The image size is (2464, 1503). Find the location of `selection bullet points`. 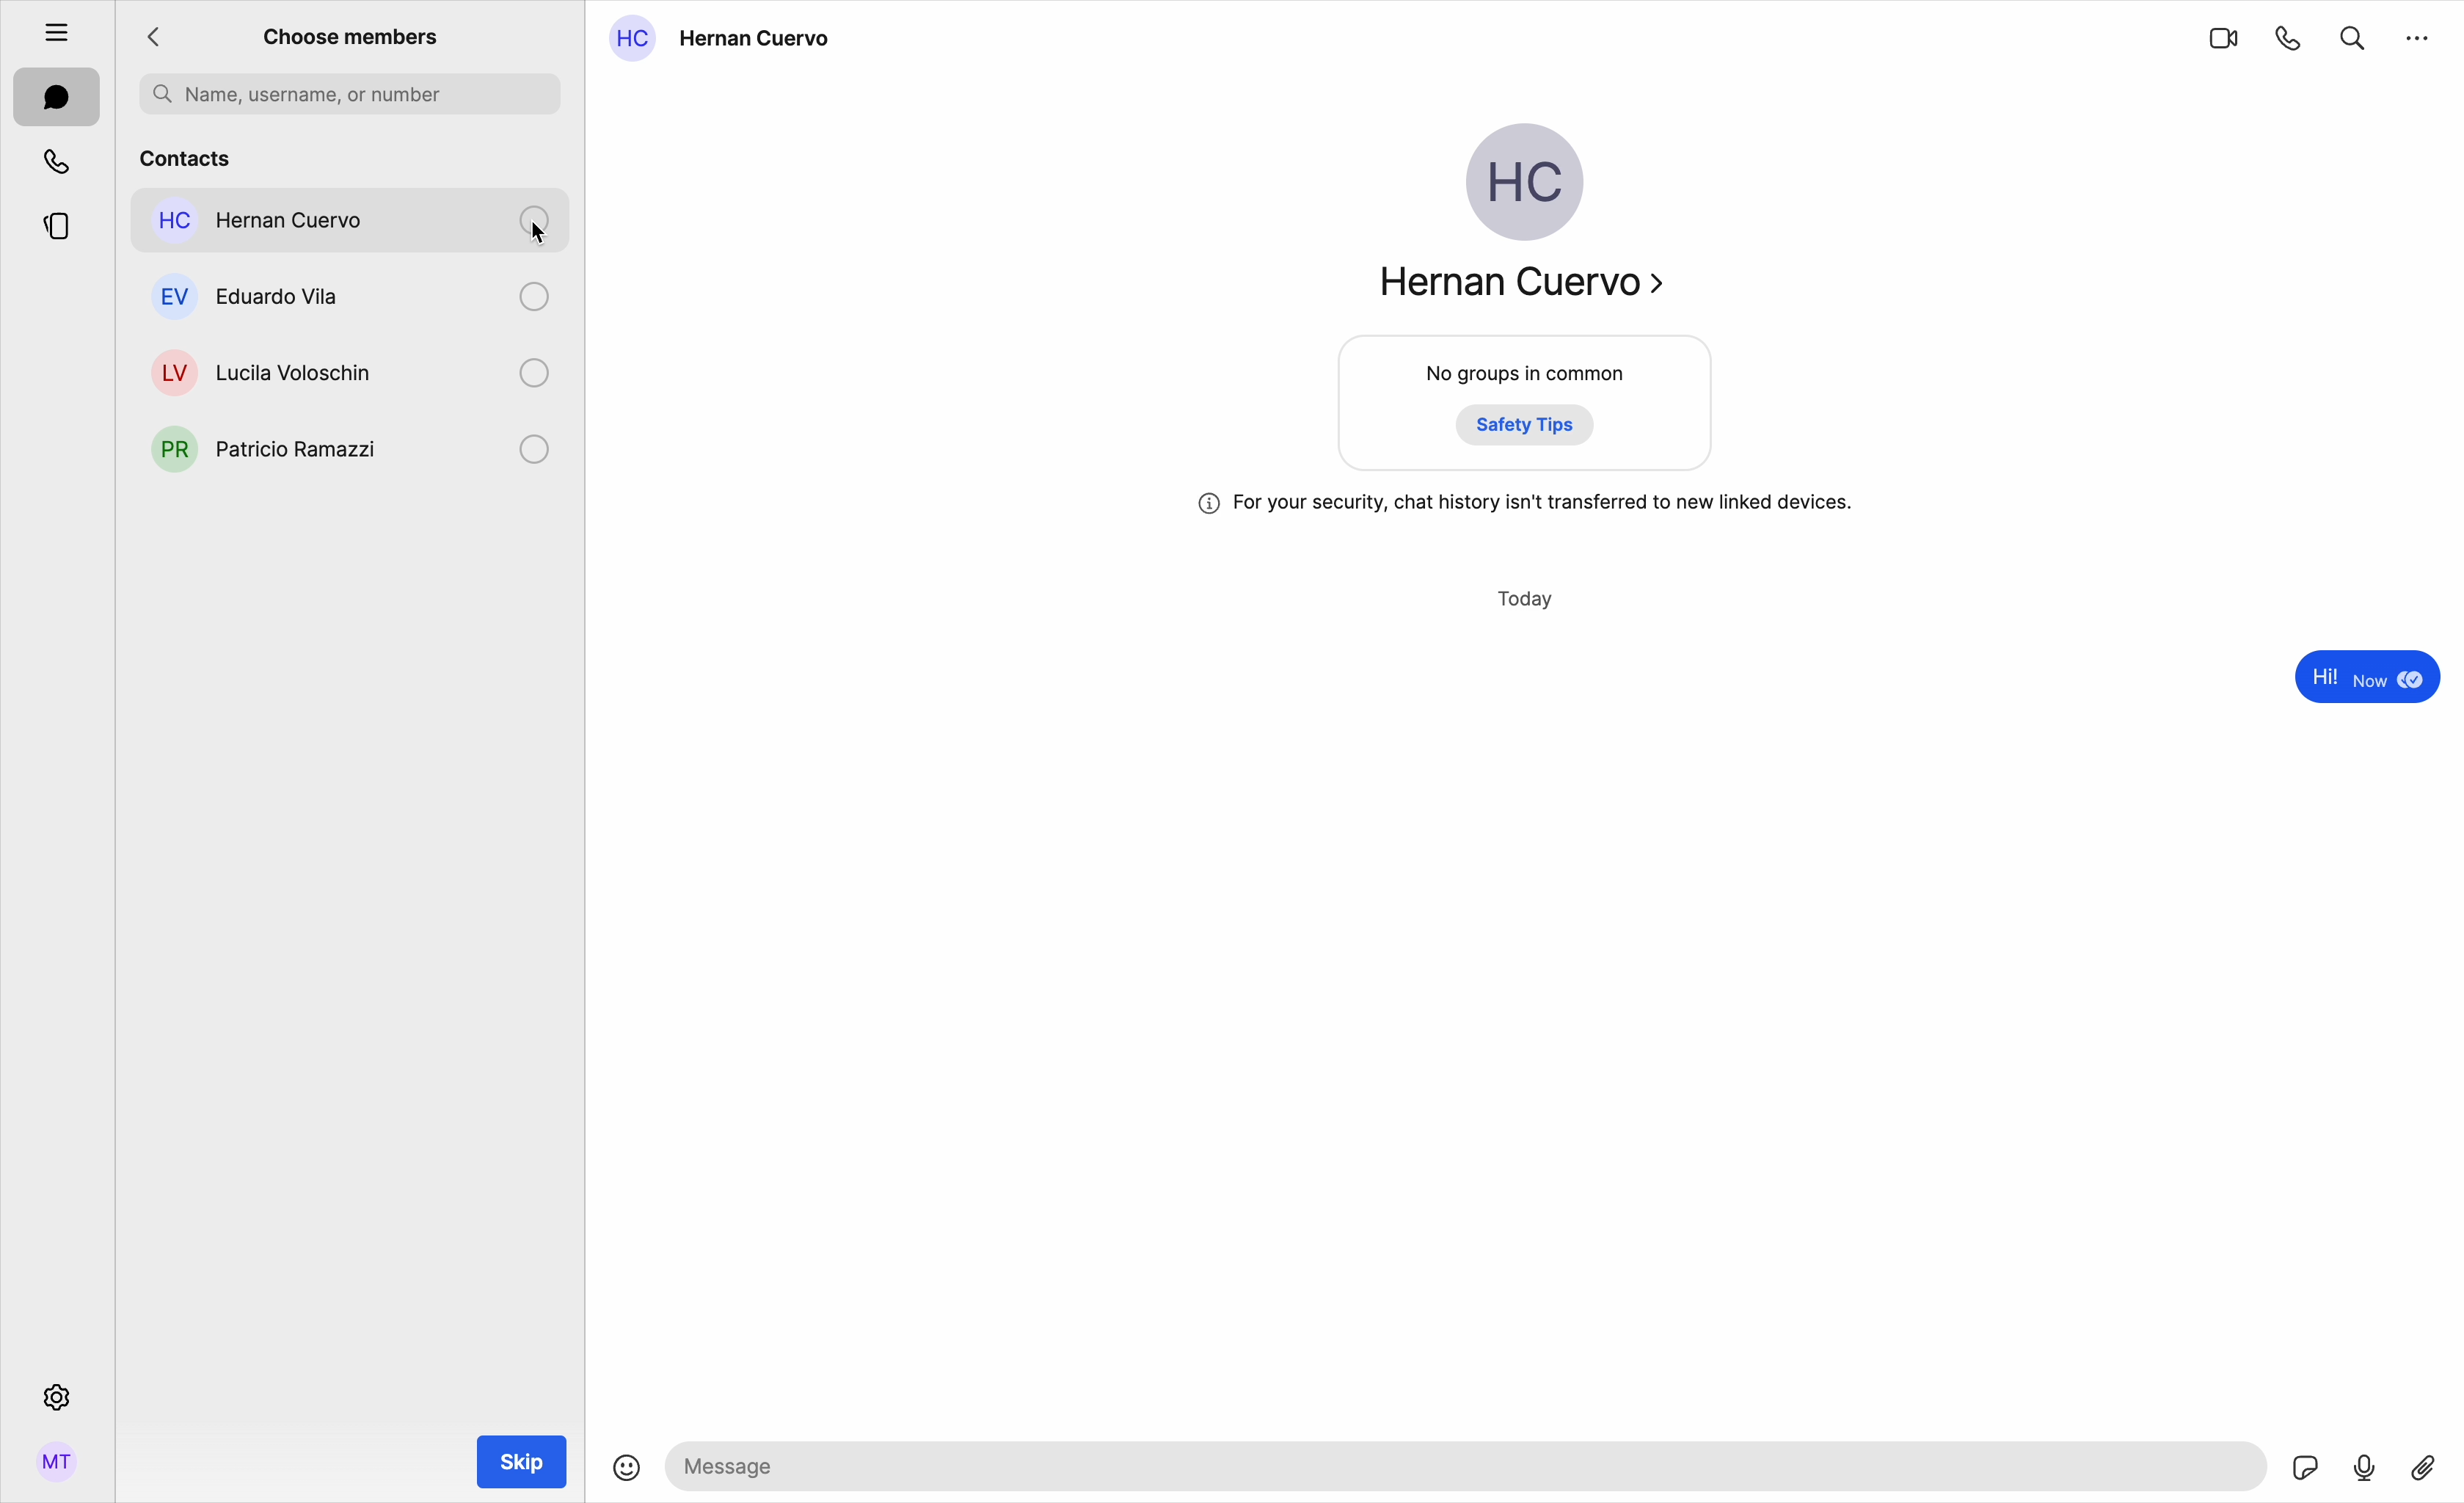

selection bullet points is located at coordinates (537, 370).